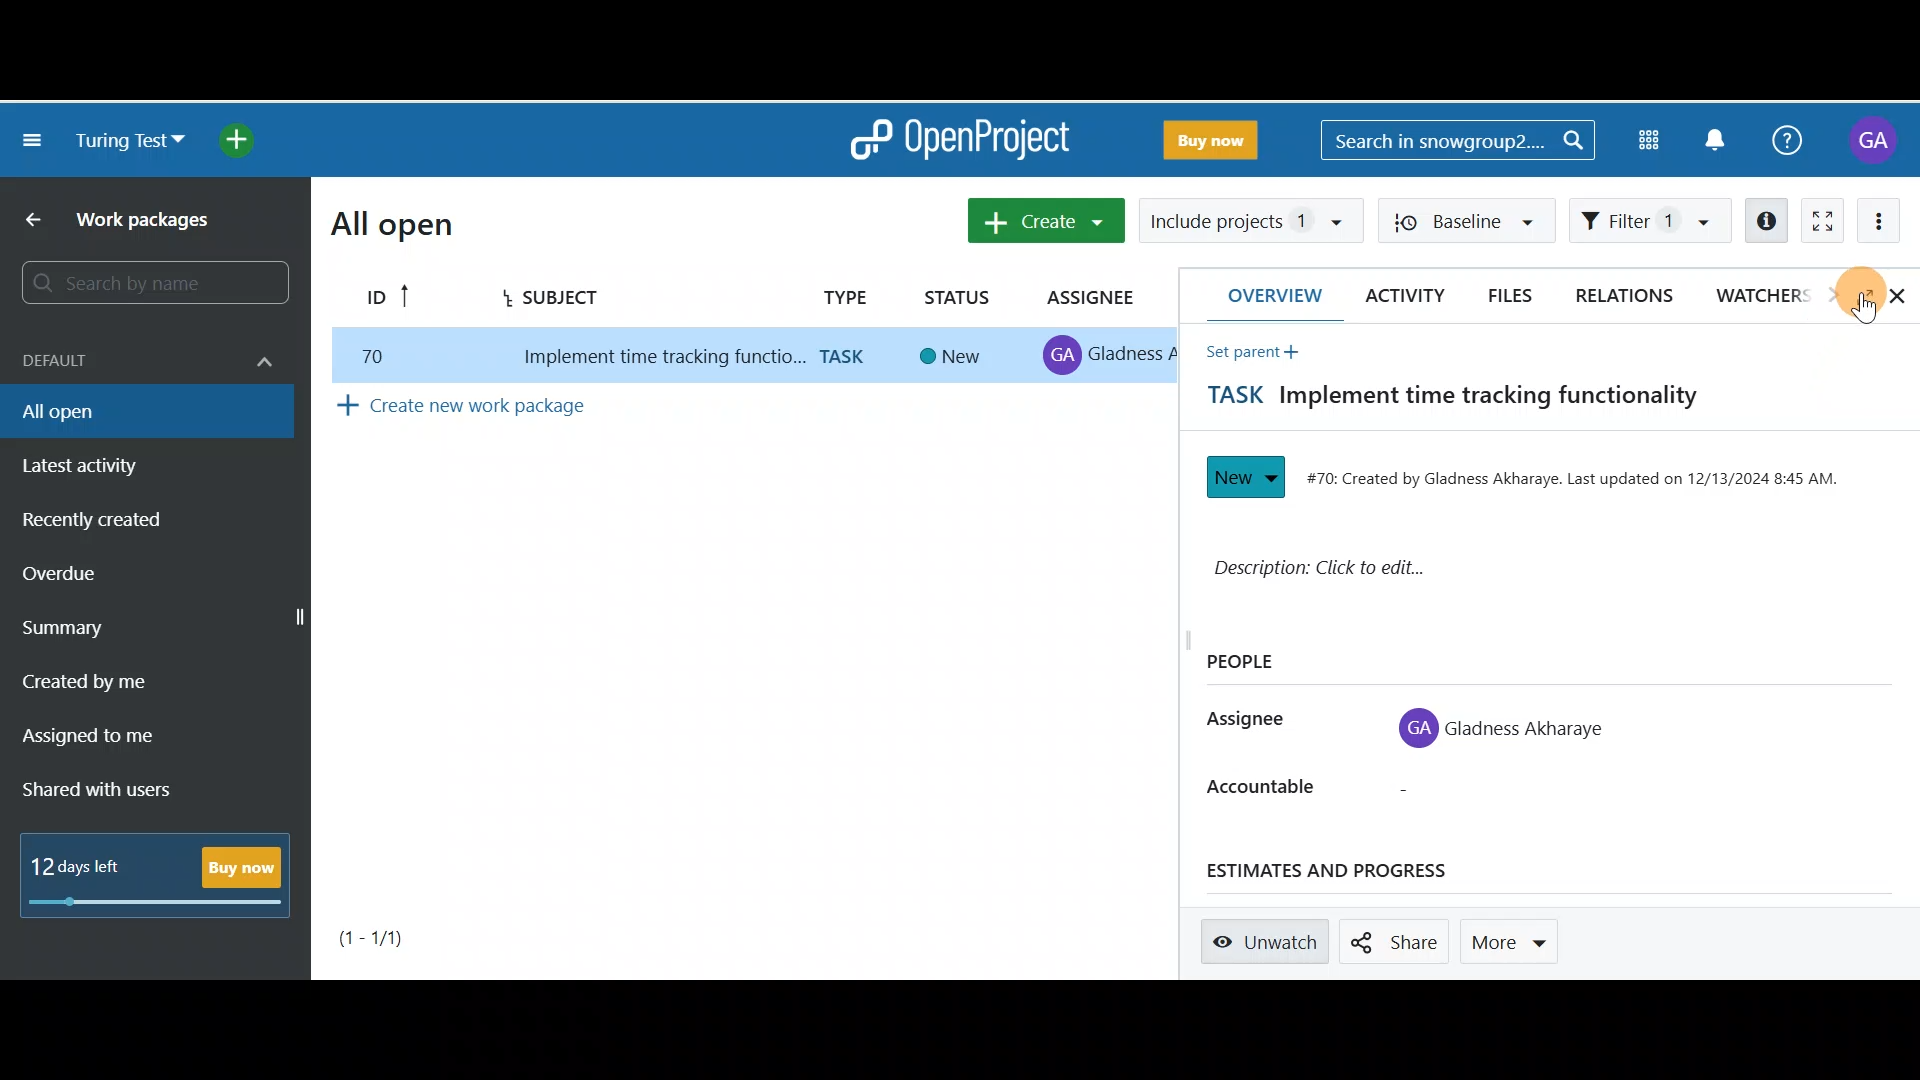 The height and width of the screenshot is (1080, 1920). Describe the element at coordinates (1652, 137) in the screenshot. I see `Modules` at that location.